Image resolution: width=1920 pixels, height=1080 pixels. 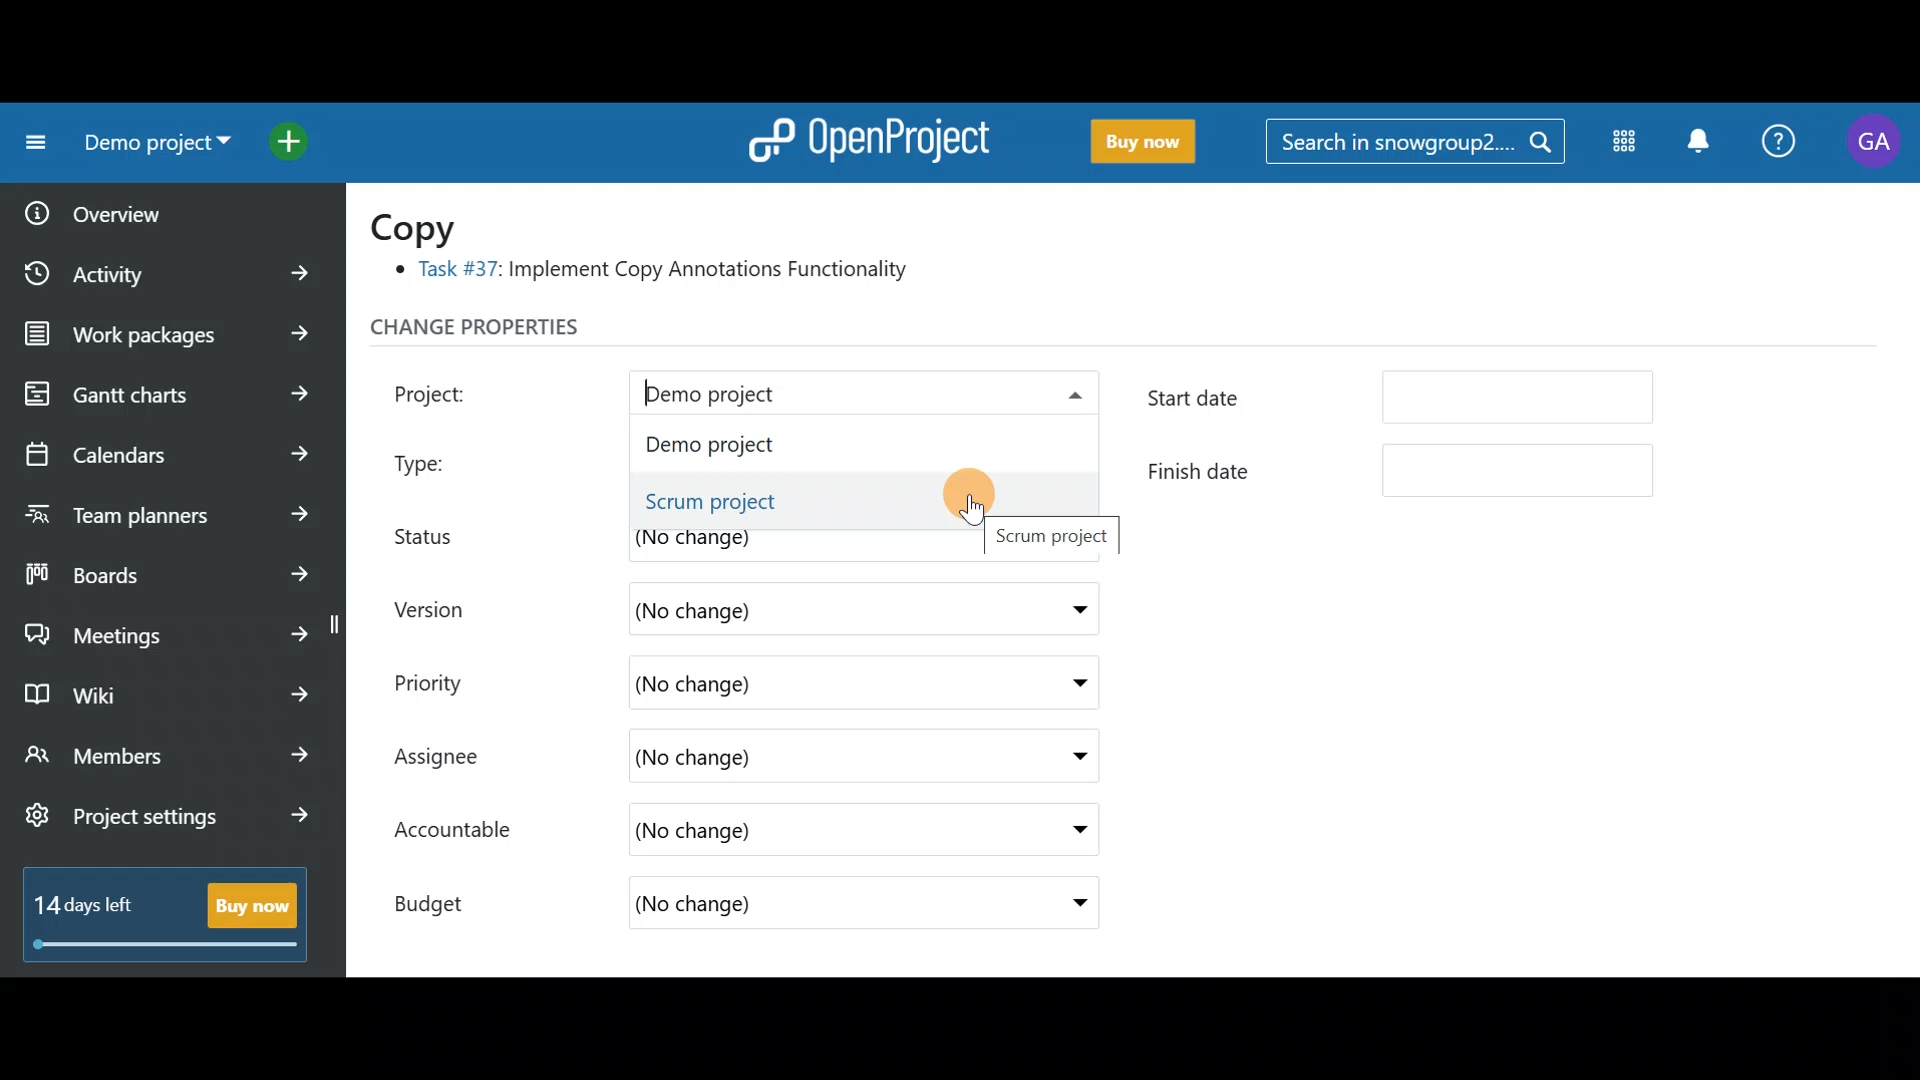 What do you see at coordinates (440, 609) in the screenshot?
I see `Version` at bounding box center [440, 609].